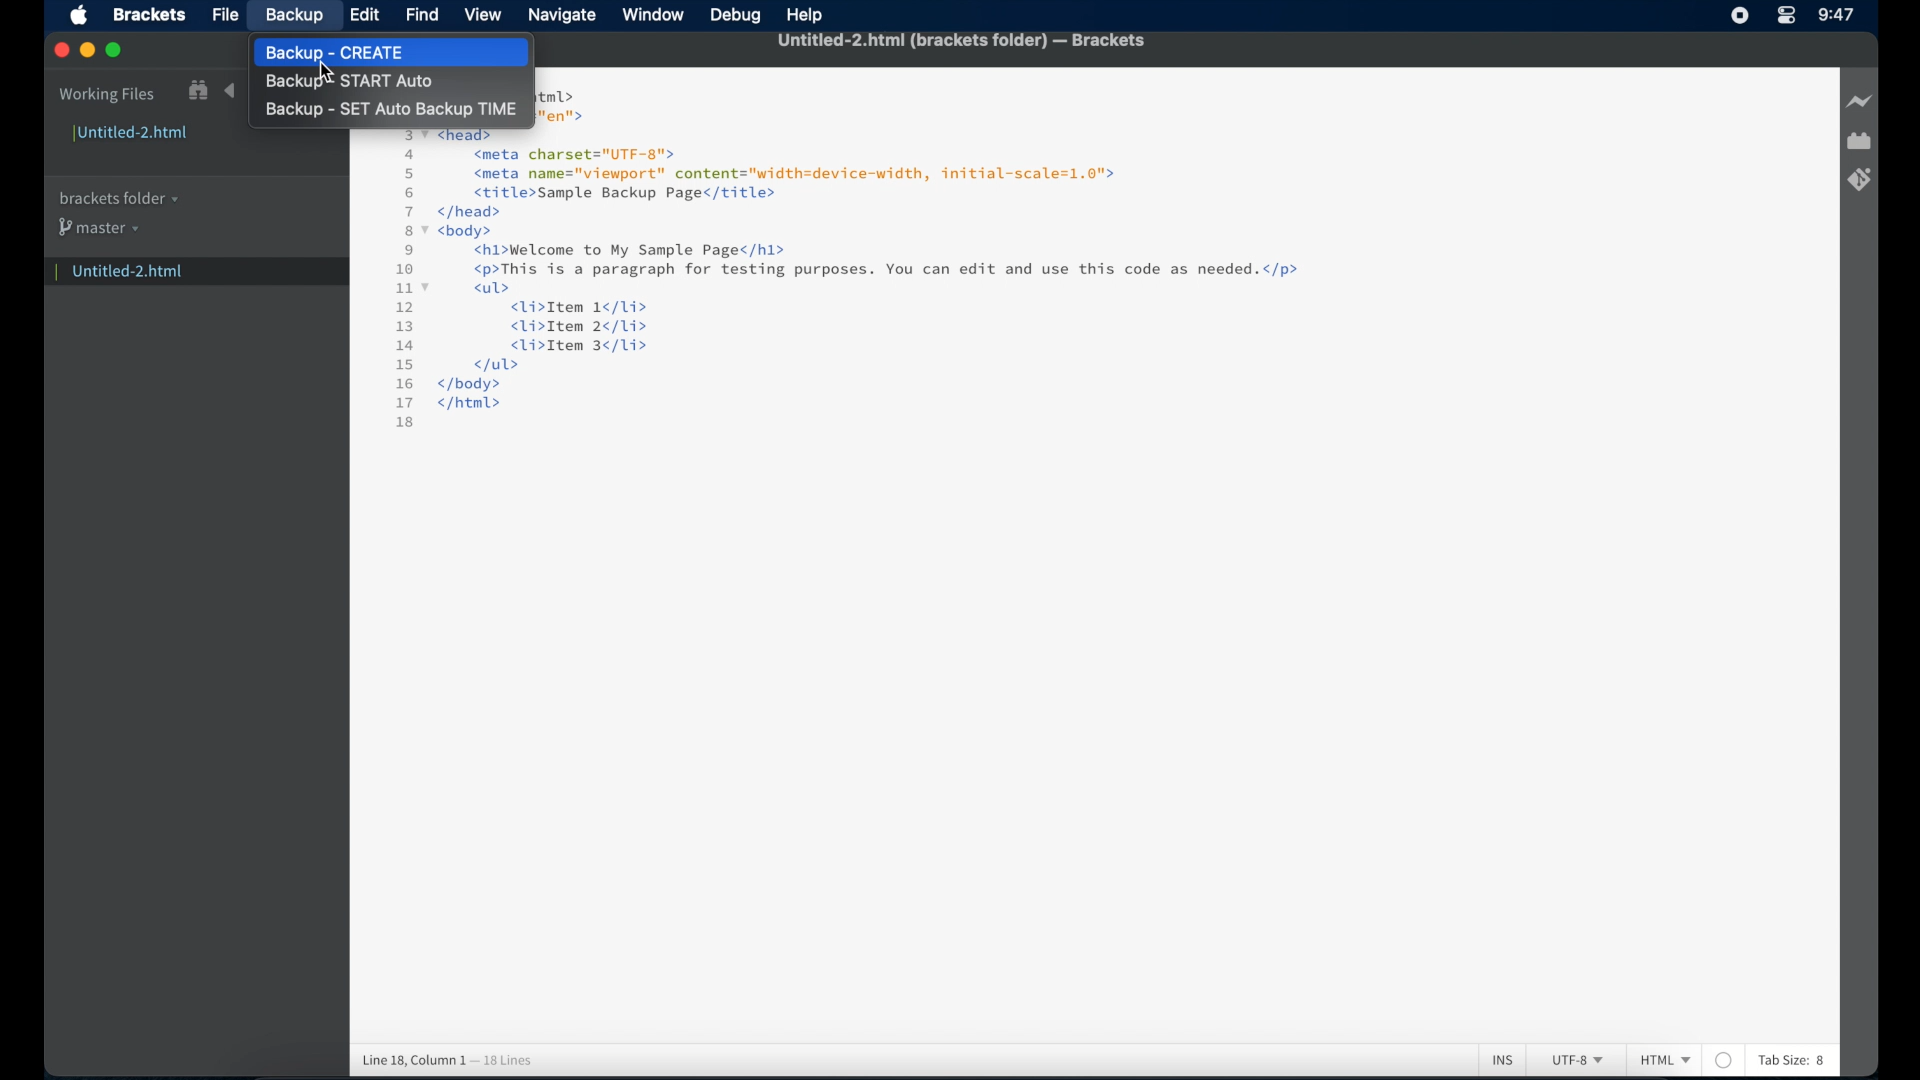  Describe the element at coordinates (1860, 101) in the screenshot. I see `live preview` at that location.